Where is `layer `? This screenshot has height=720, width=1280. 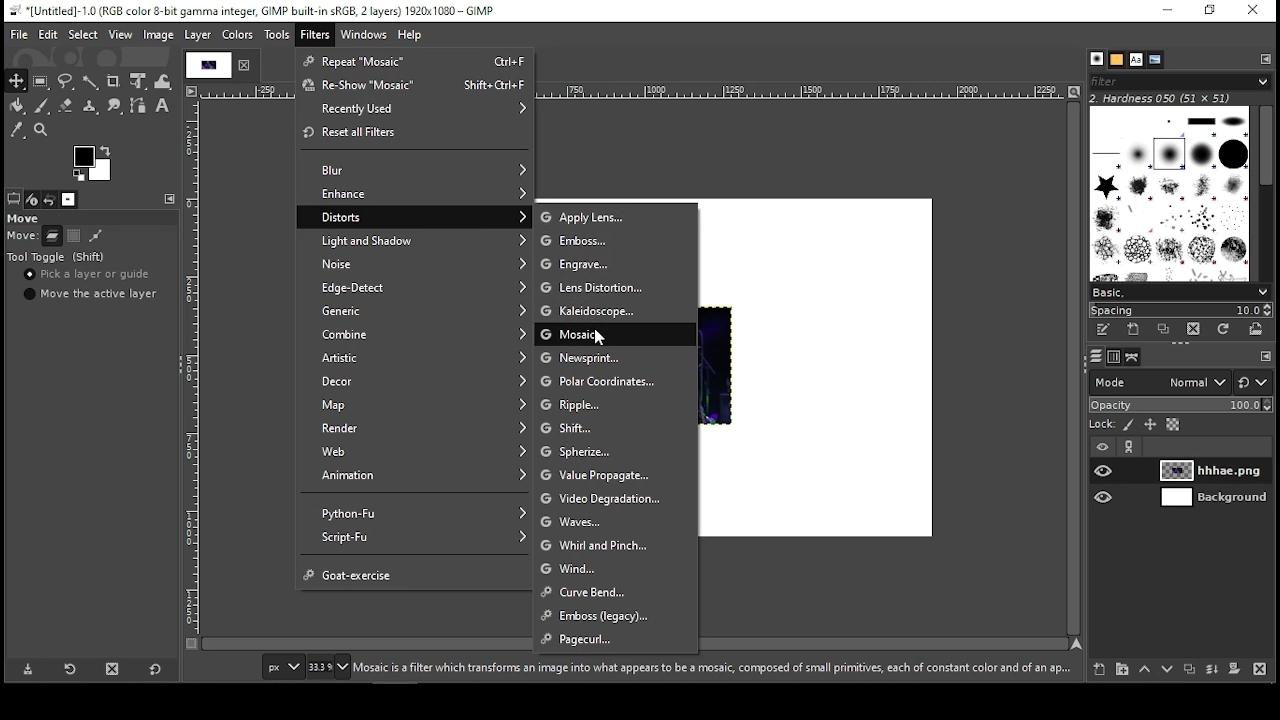
layer  is located at coordinates (1215, 470).